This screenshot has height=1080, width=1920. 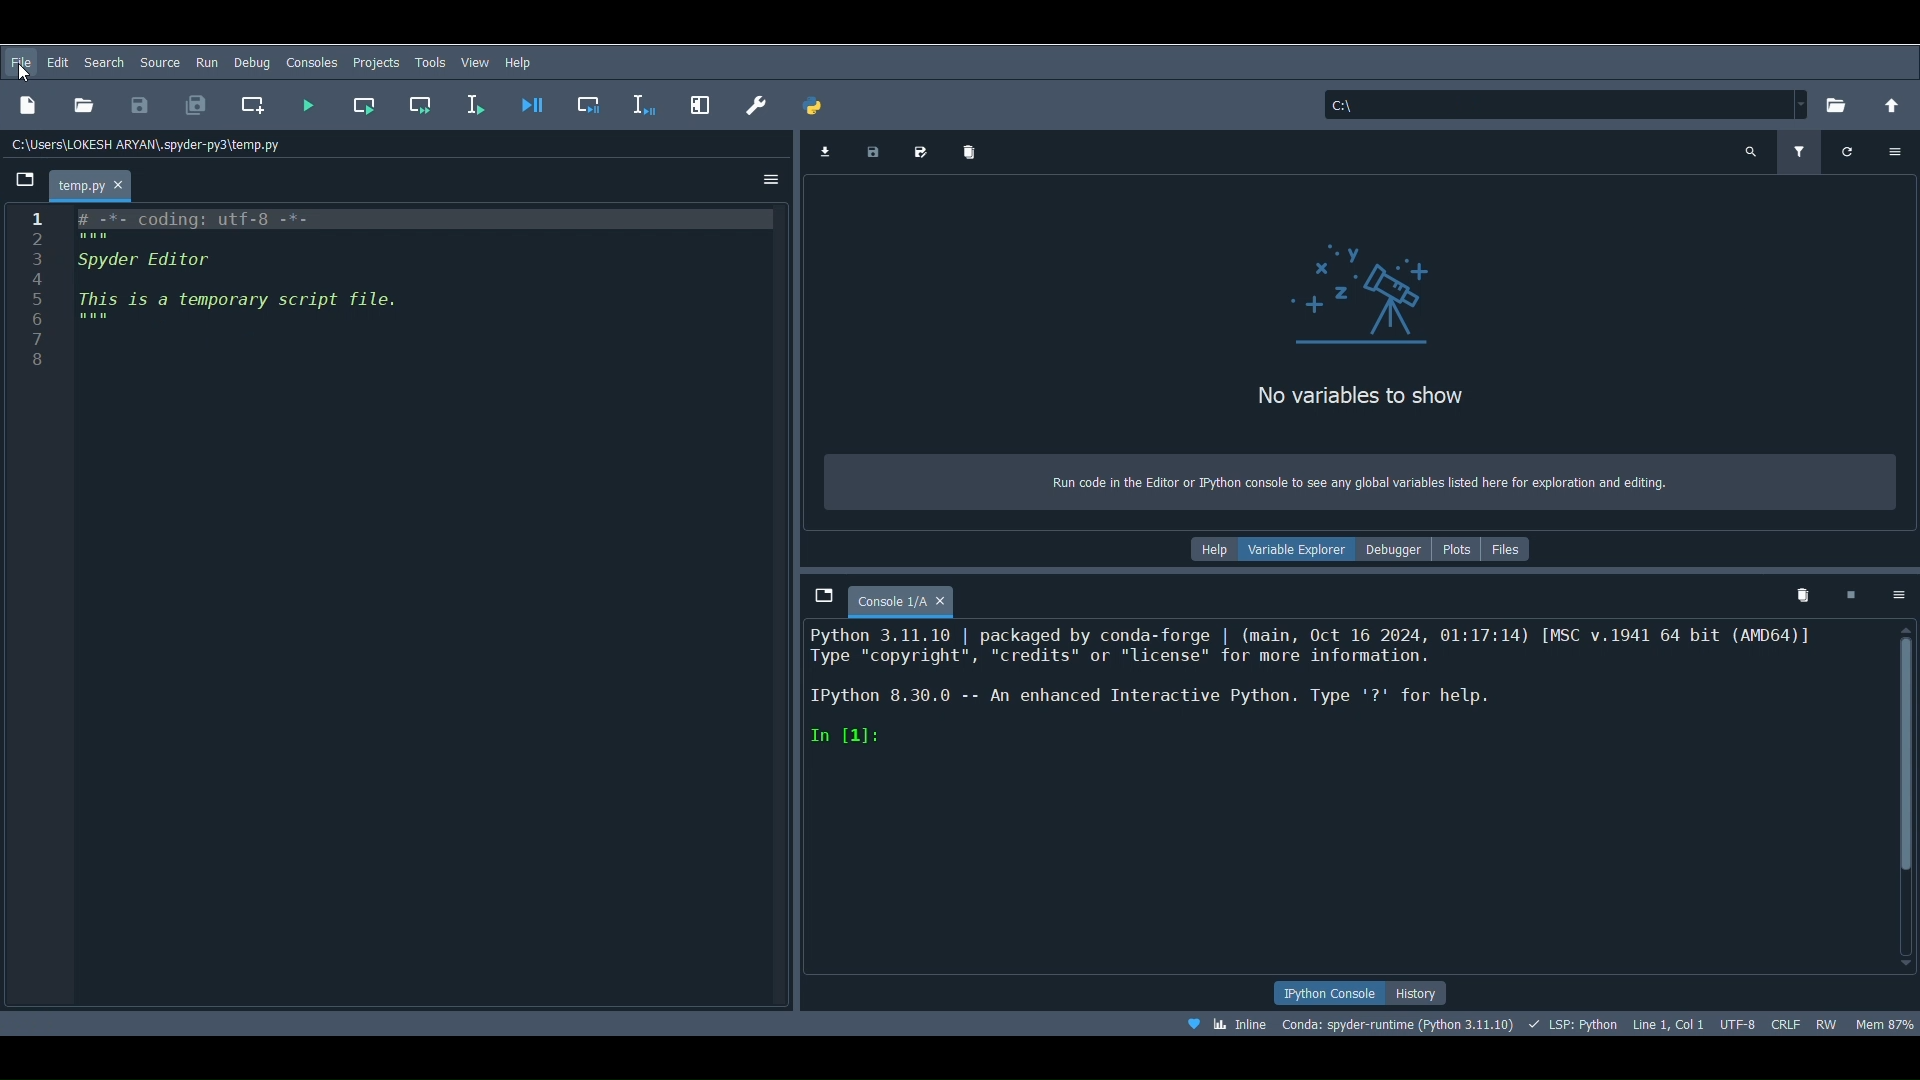 I want to click on File, so click(x=19, y=62).